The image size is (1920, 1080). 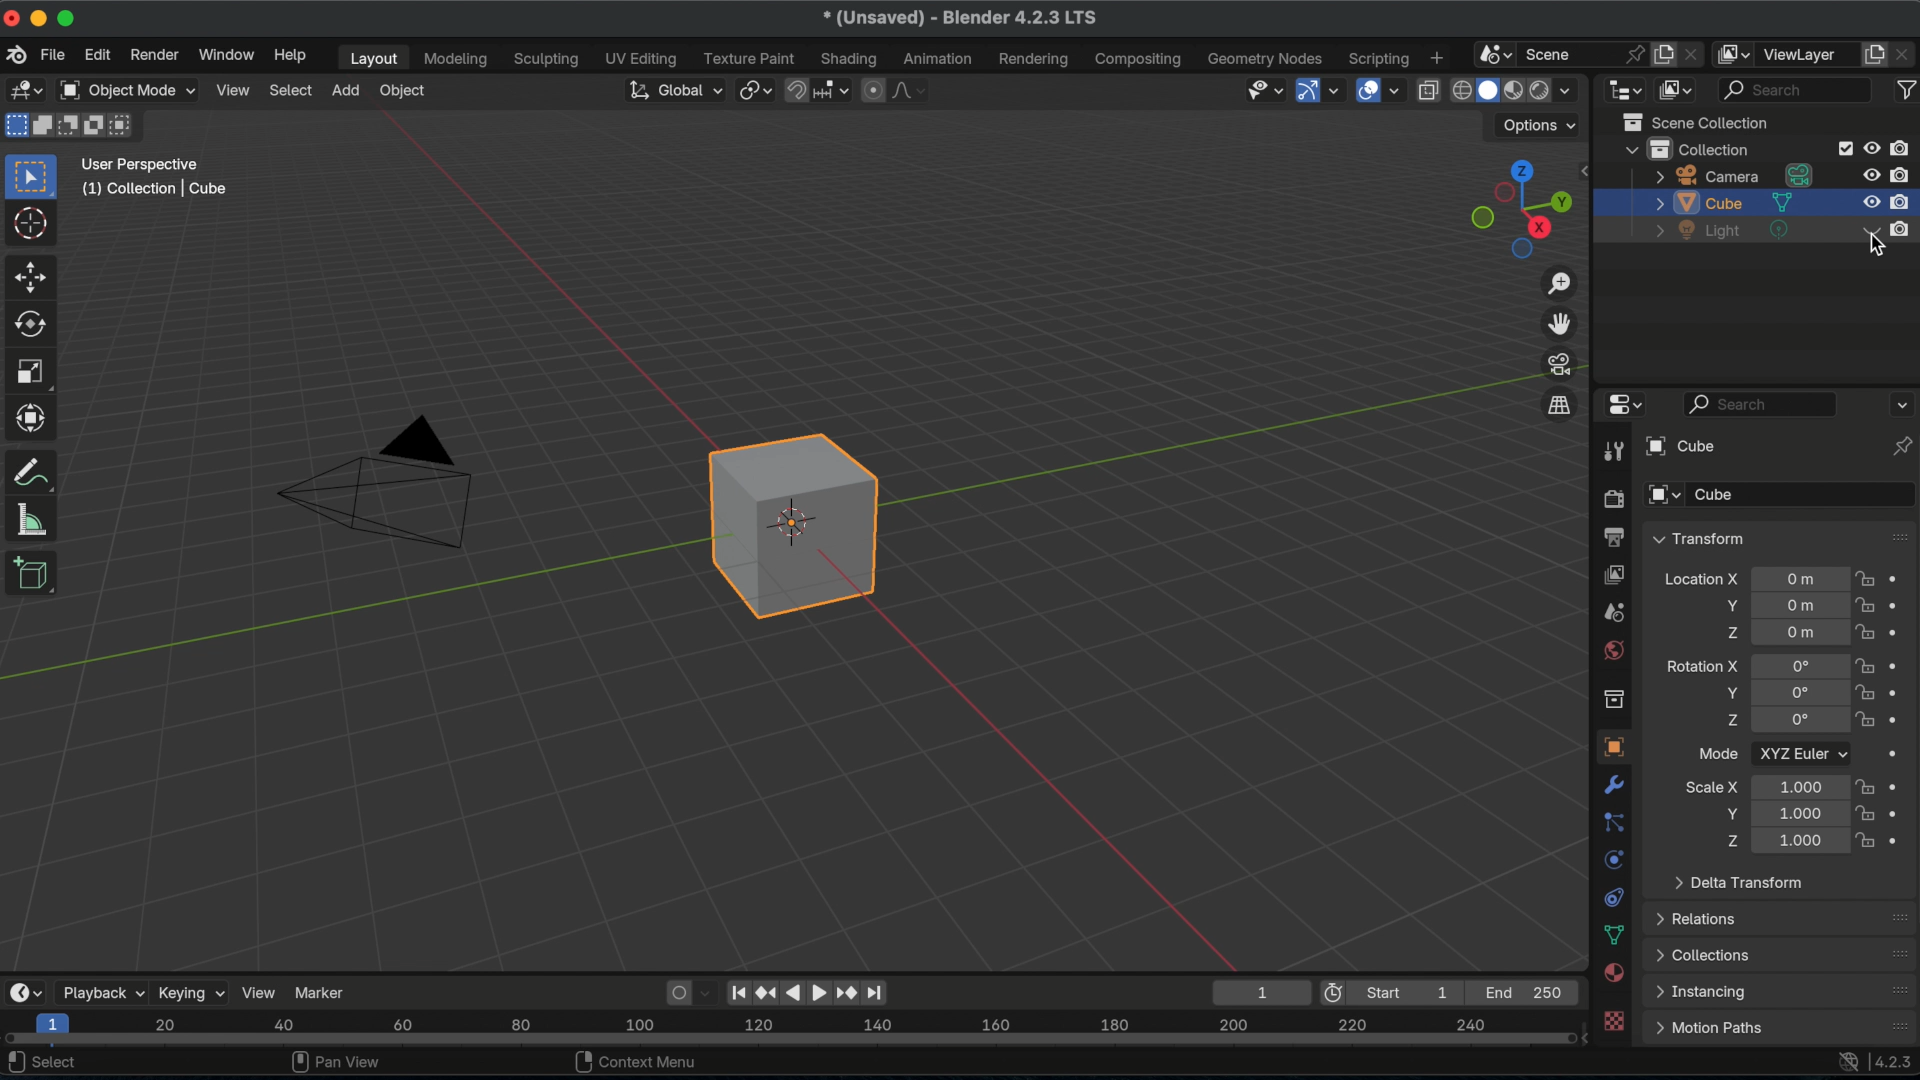 I want to click on nodes, so click(x=1305, y=56).